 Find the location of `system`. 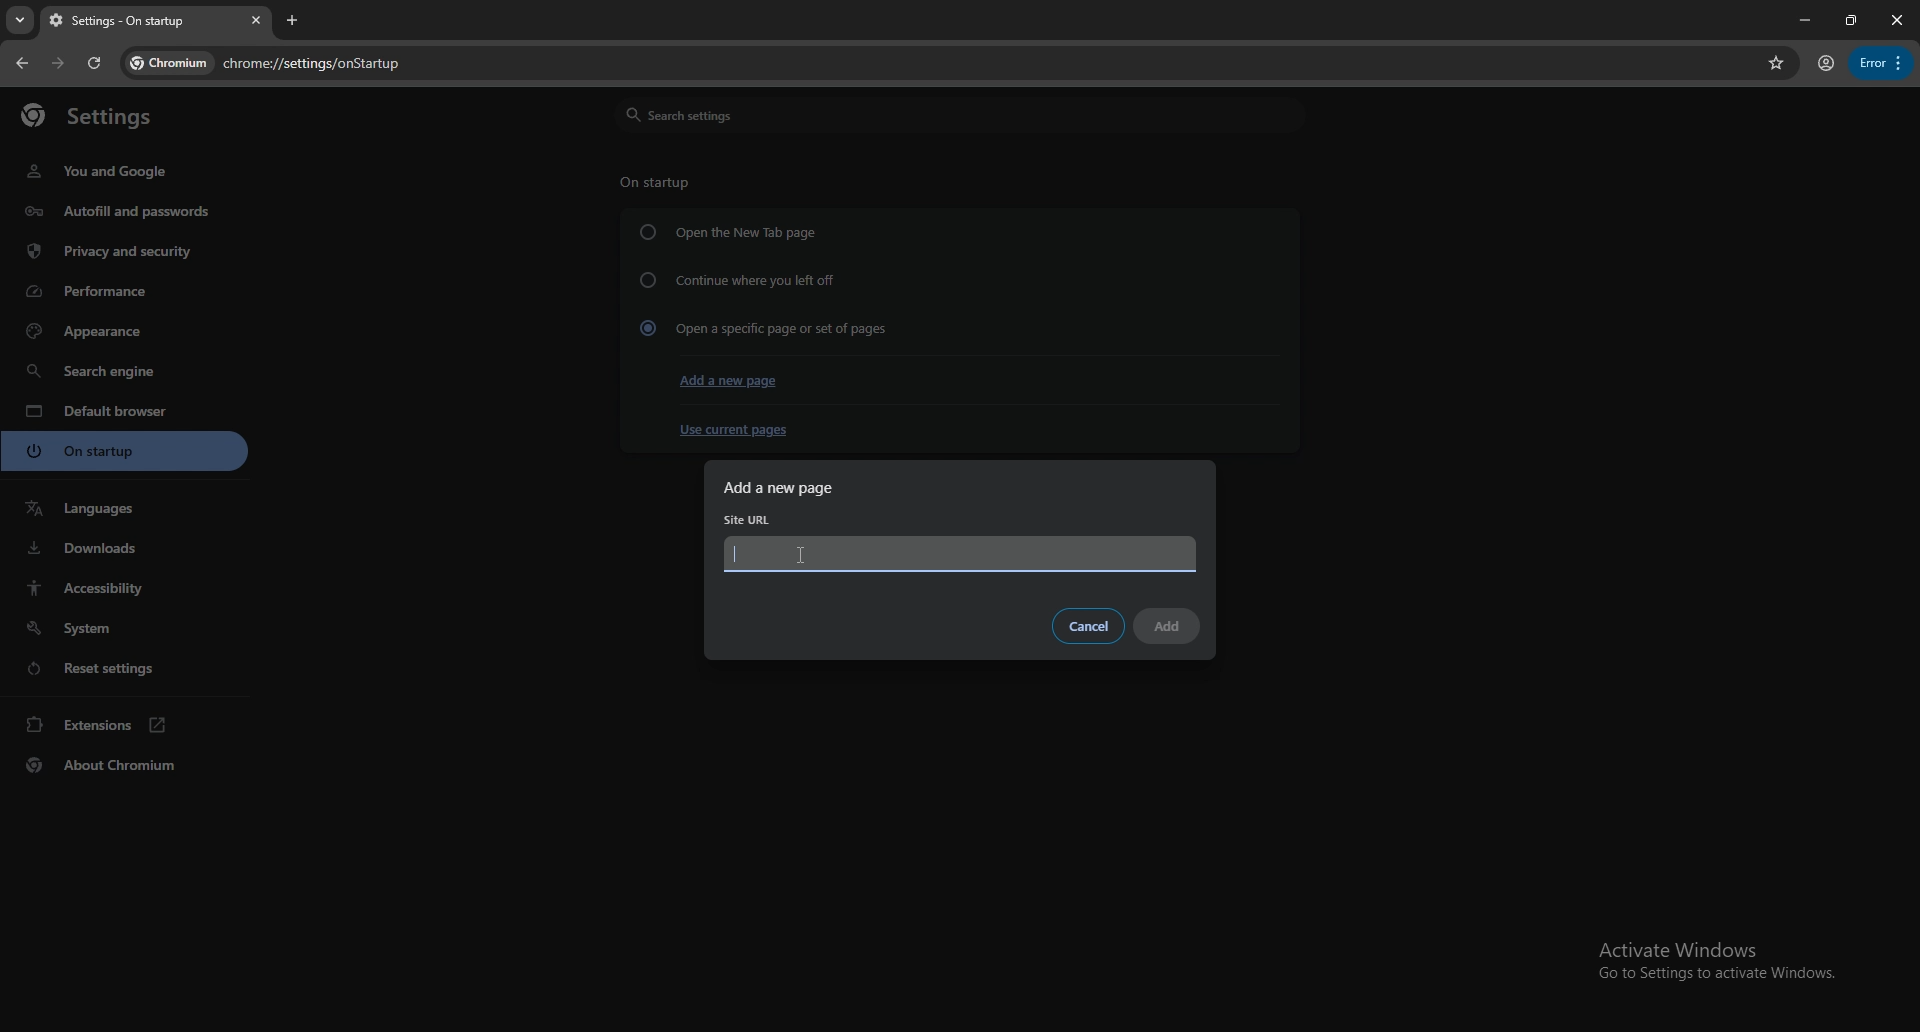

system is located at coordinates (125, 628).